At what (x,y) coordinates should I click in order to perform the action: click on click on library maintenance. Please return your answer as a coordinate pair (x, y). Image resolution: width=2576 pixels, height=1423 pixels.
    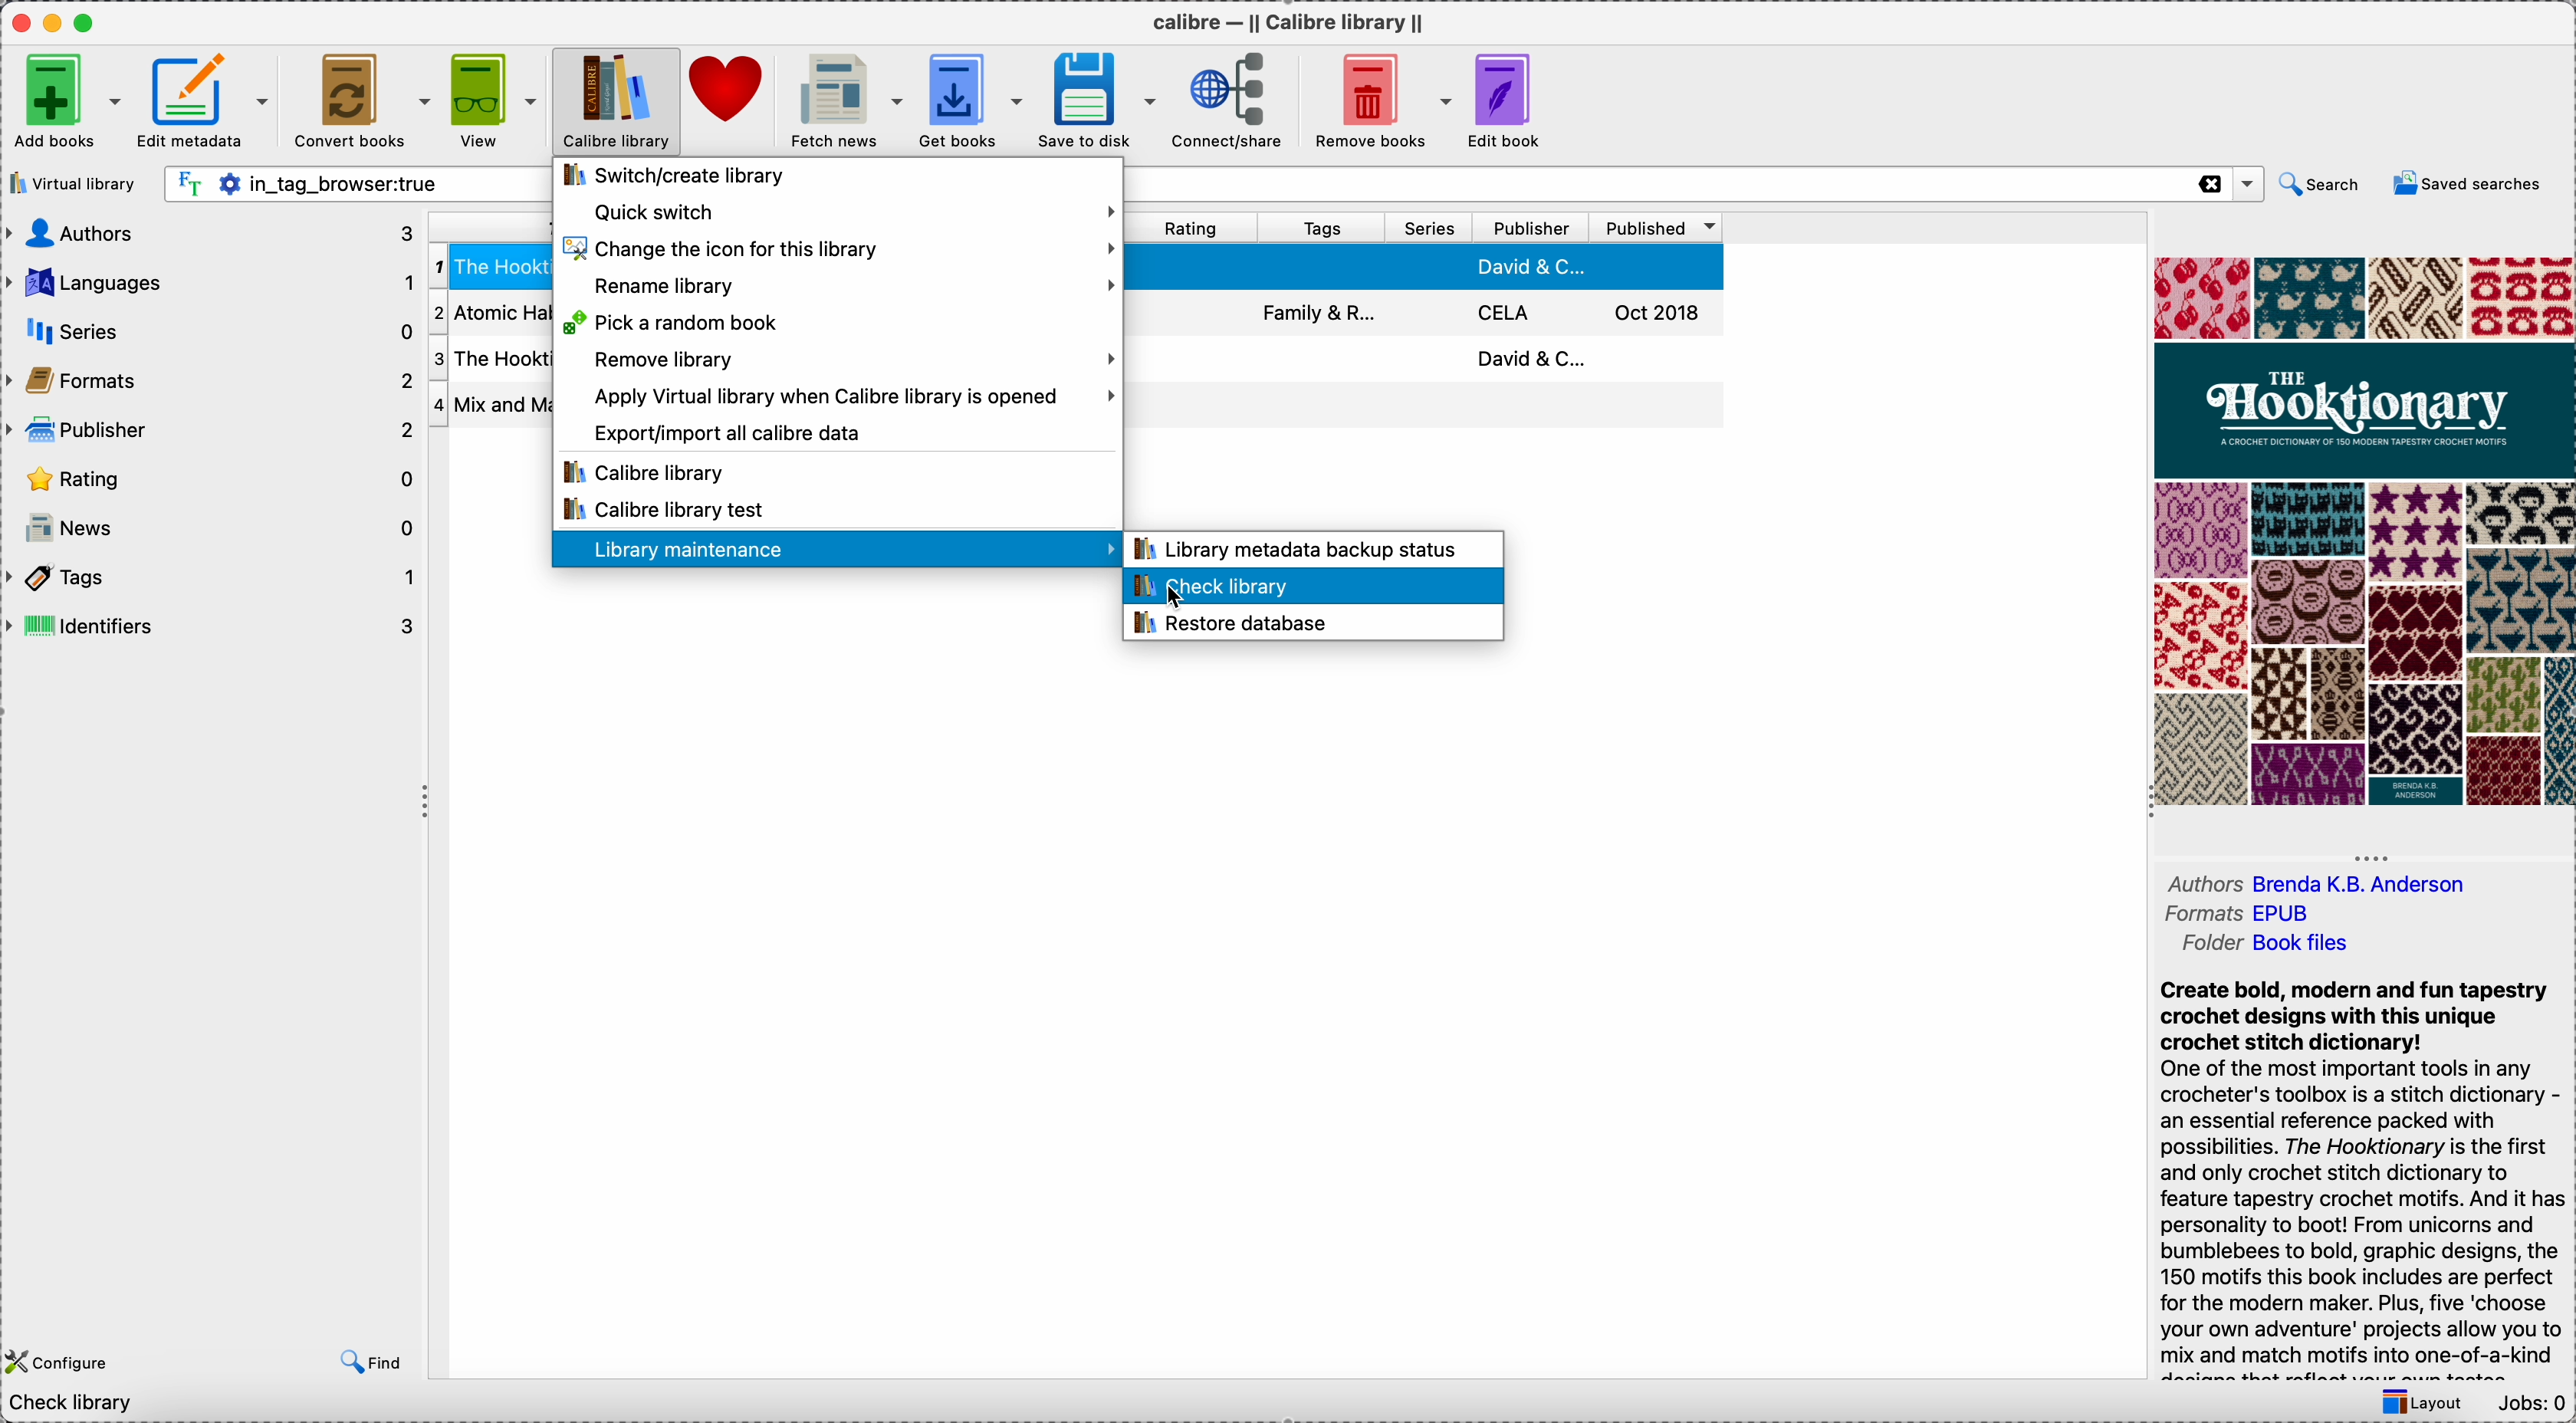
    Looking at the image, I should click on (835, 550).